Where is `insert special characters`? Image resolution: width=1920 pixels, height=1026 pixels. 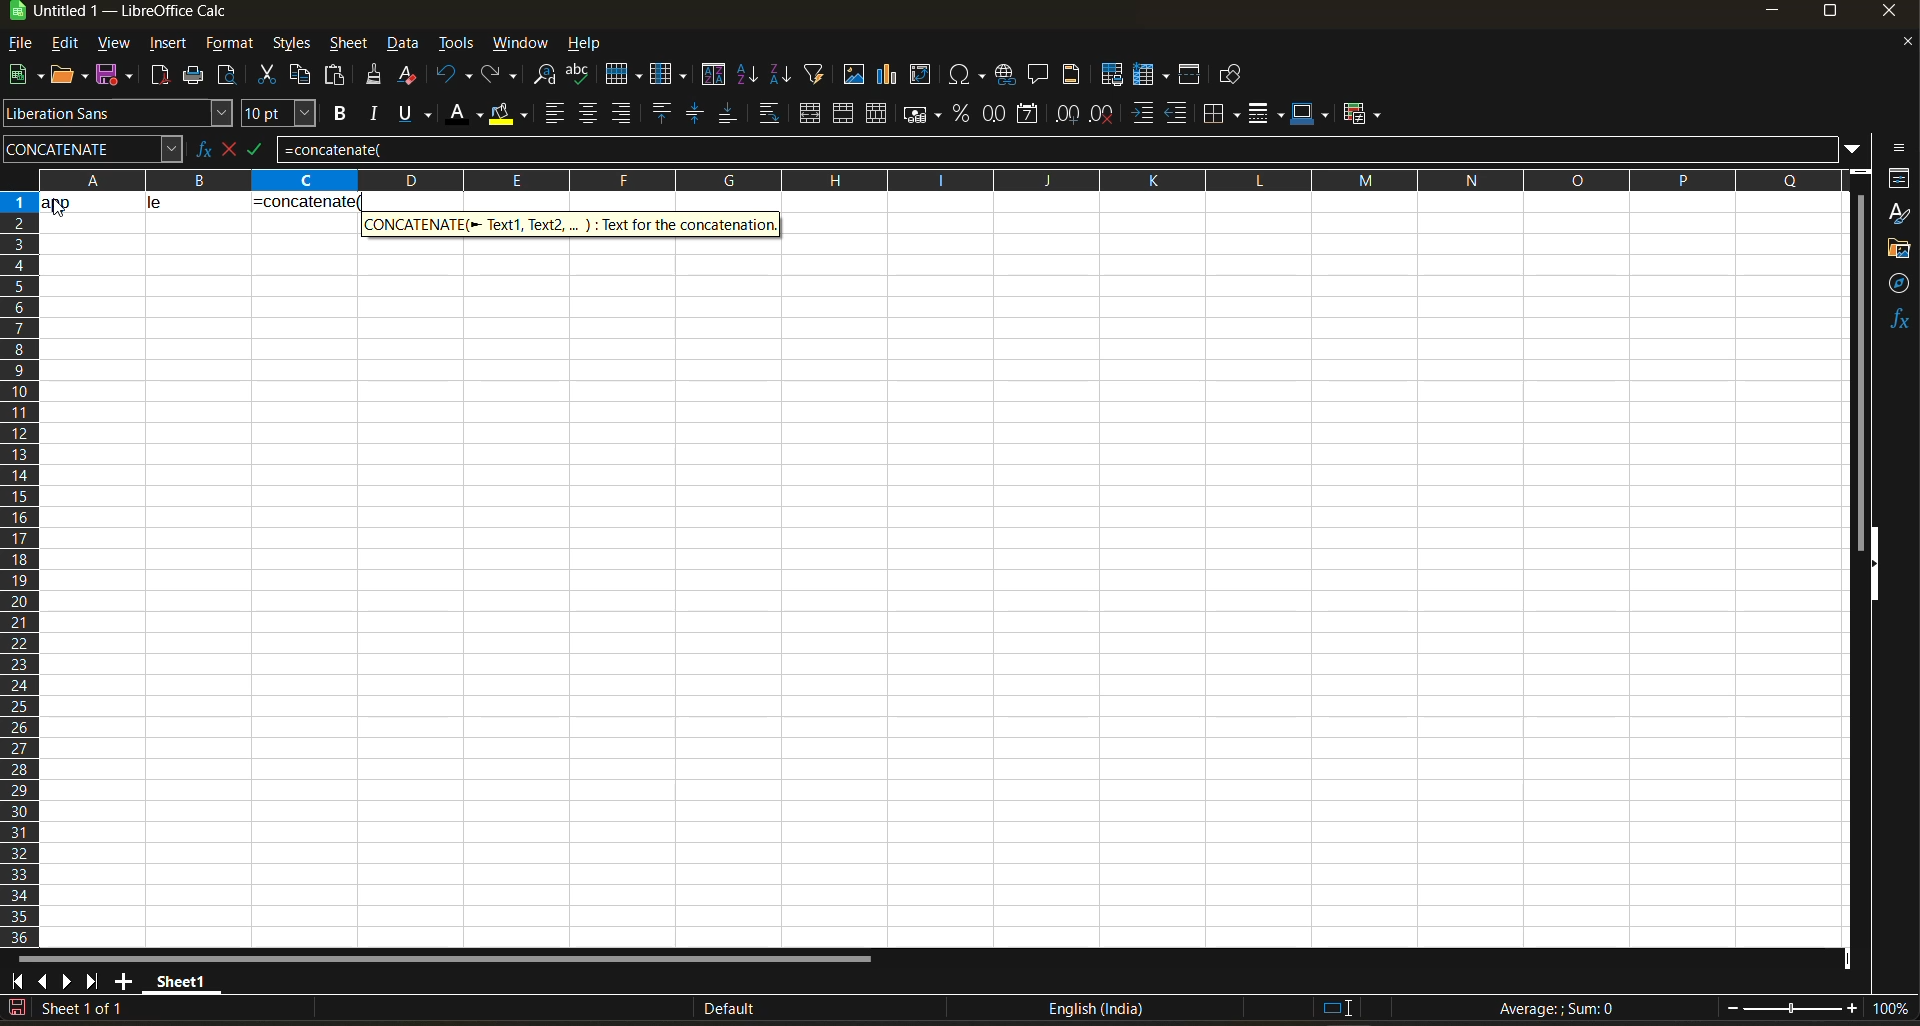 insert special characters is located at coordinates (971, 76).